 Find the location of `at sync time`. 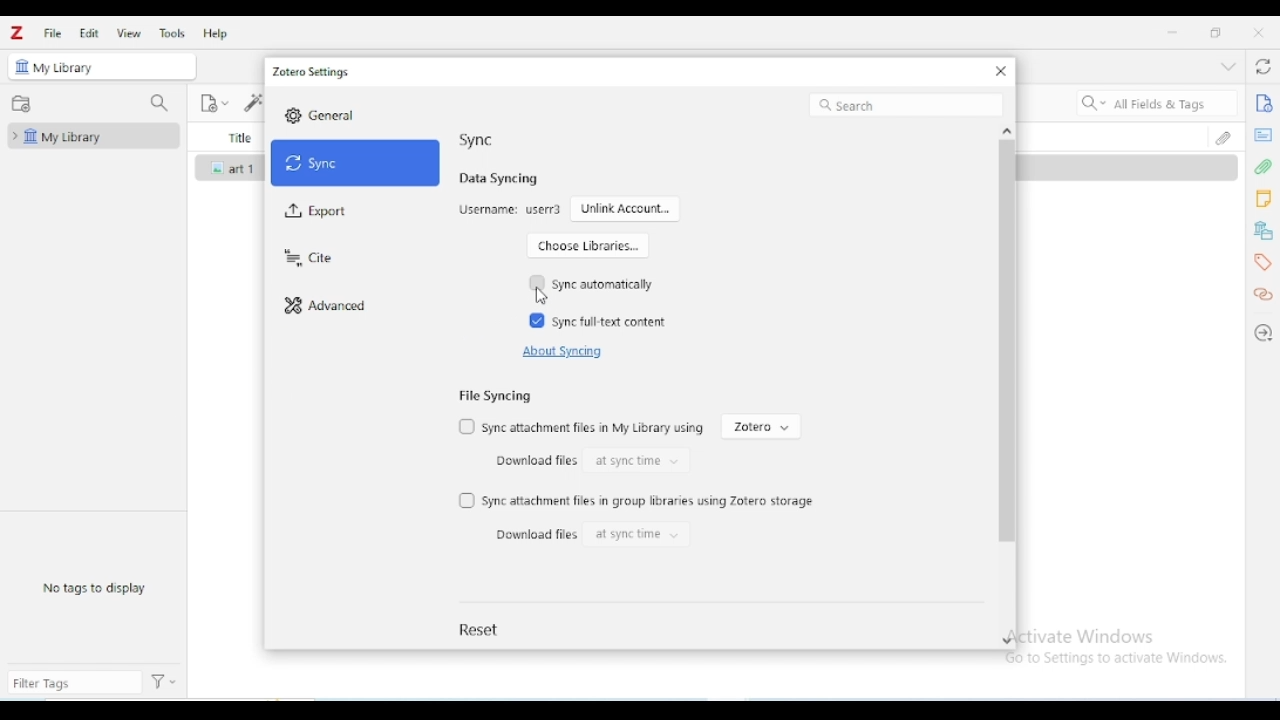

at sync time is located at coordinates (635, 535).